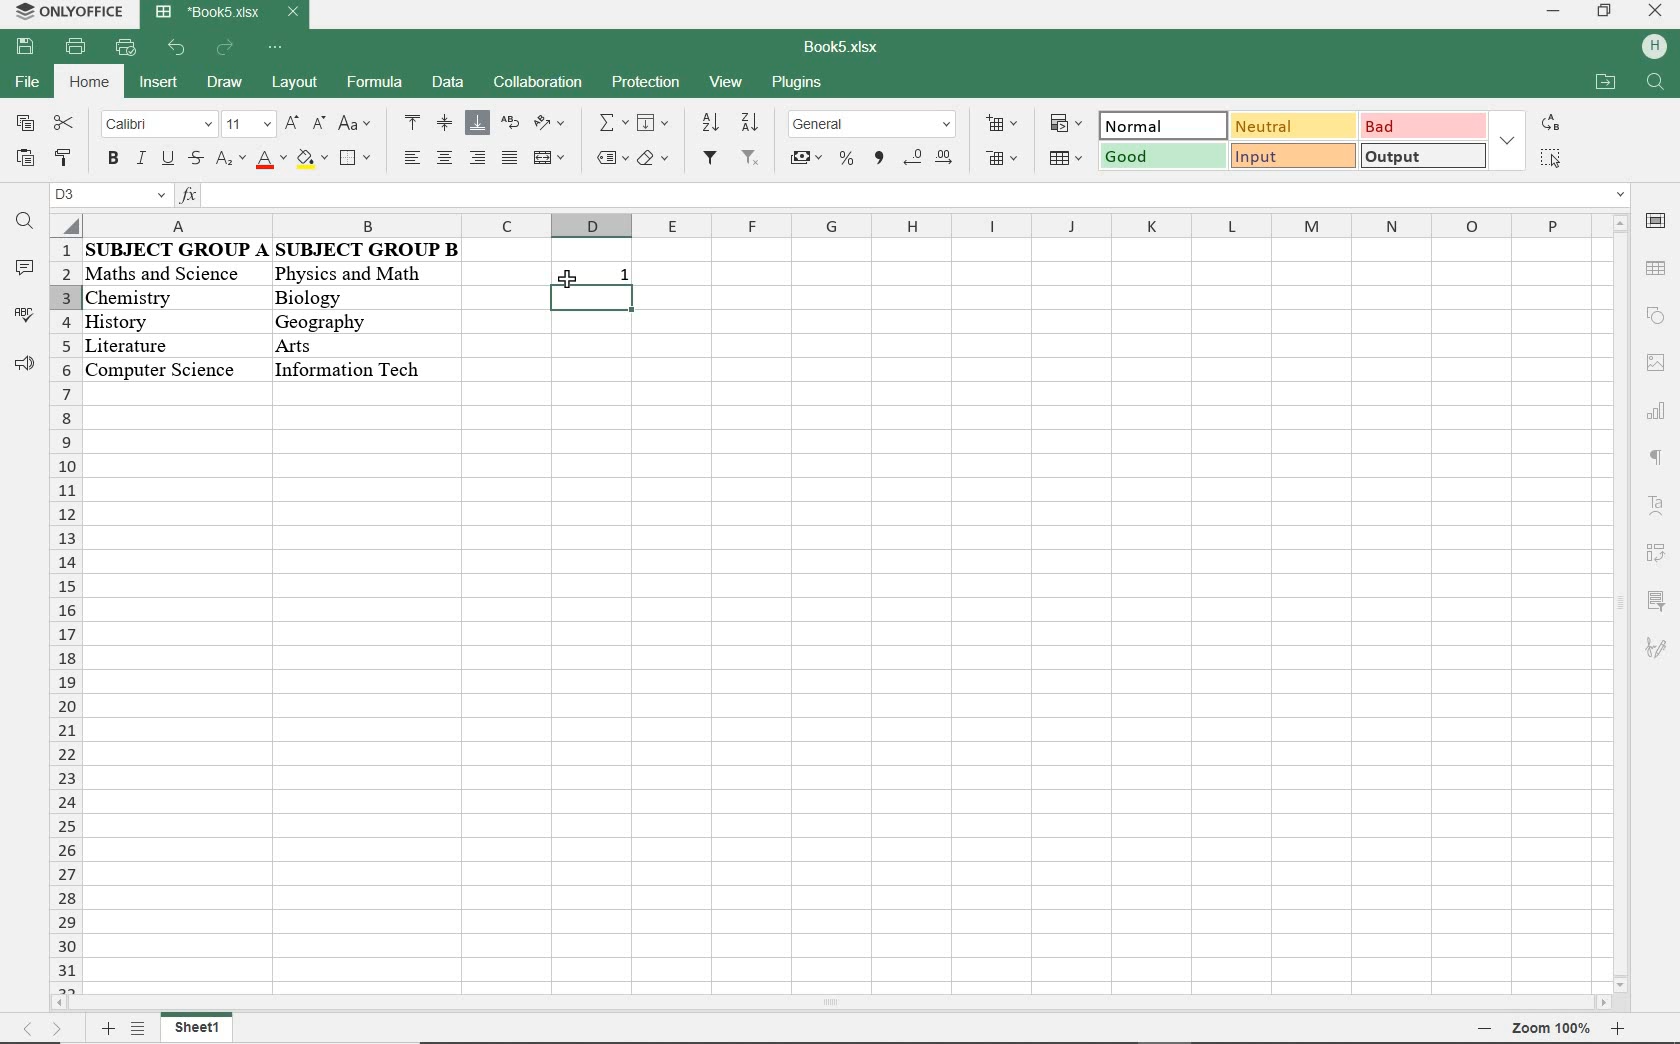  Describe the element at coordinates (92, 81) in the screenshot. I see `home` at that location.